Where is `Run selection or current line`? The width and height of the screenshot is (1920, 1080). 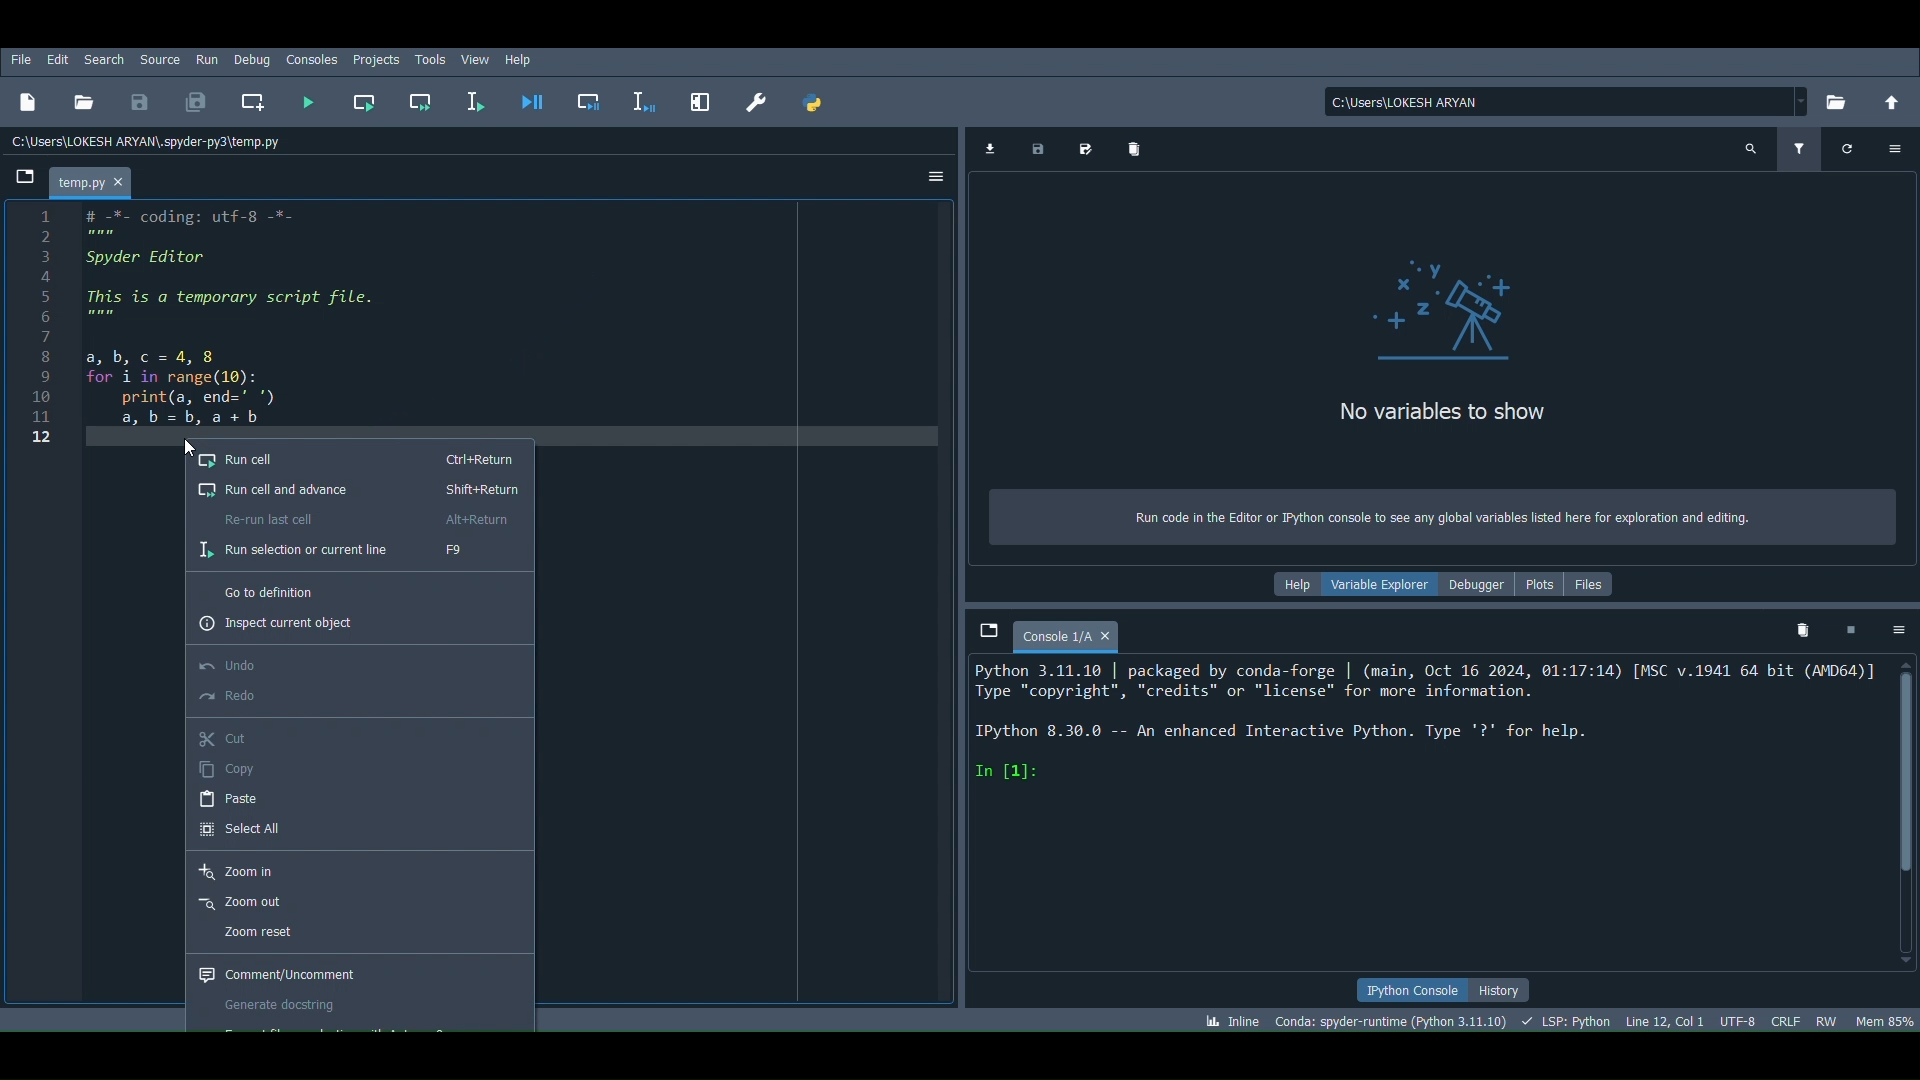
Run selection or current line is located at coordinates (341, 548).